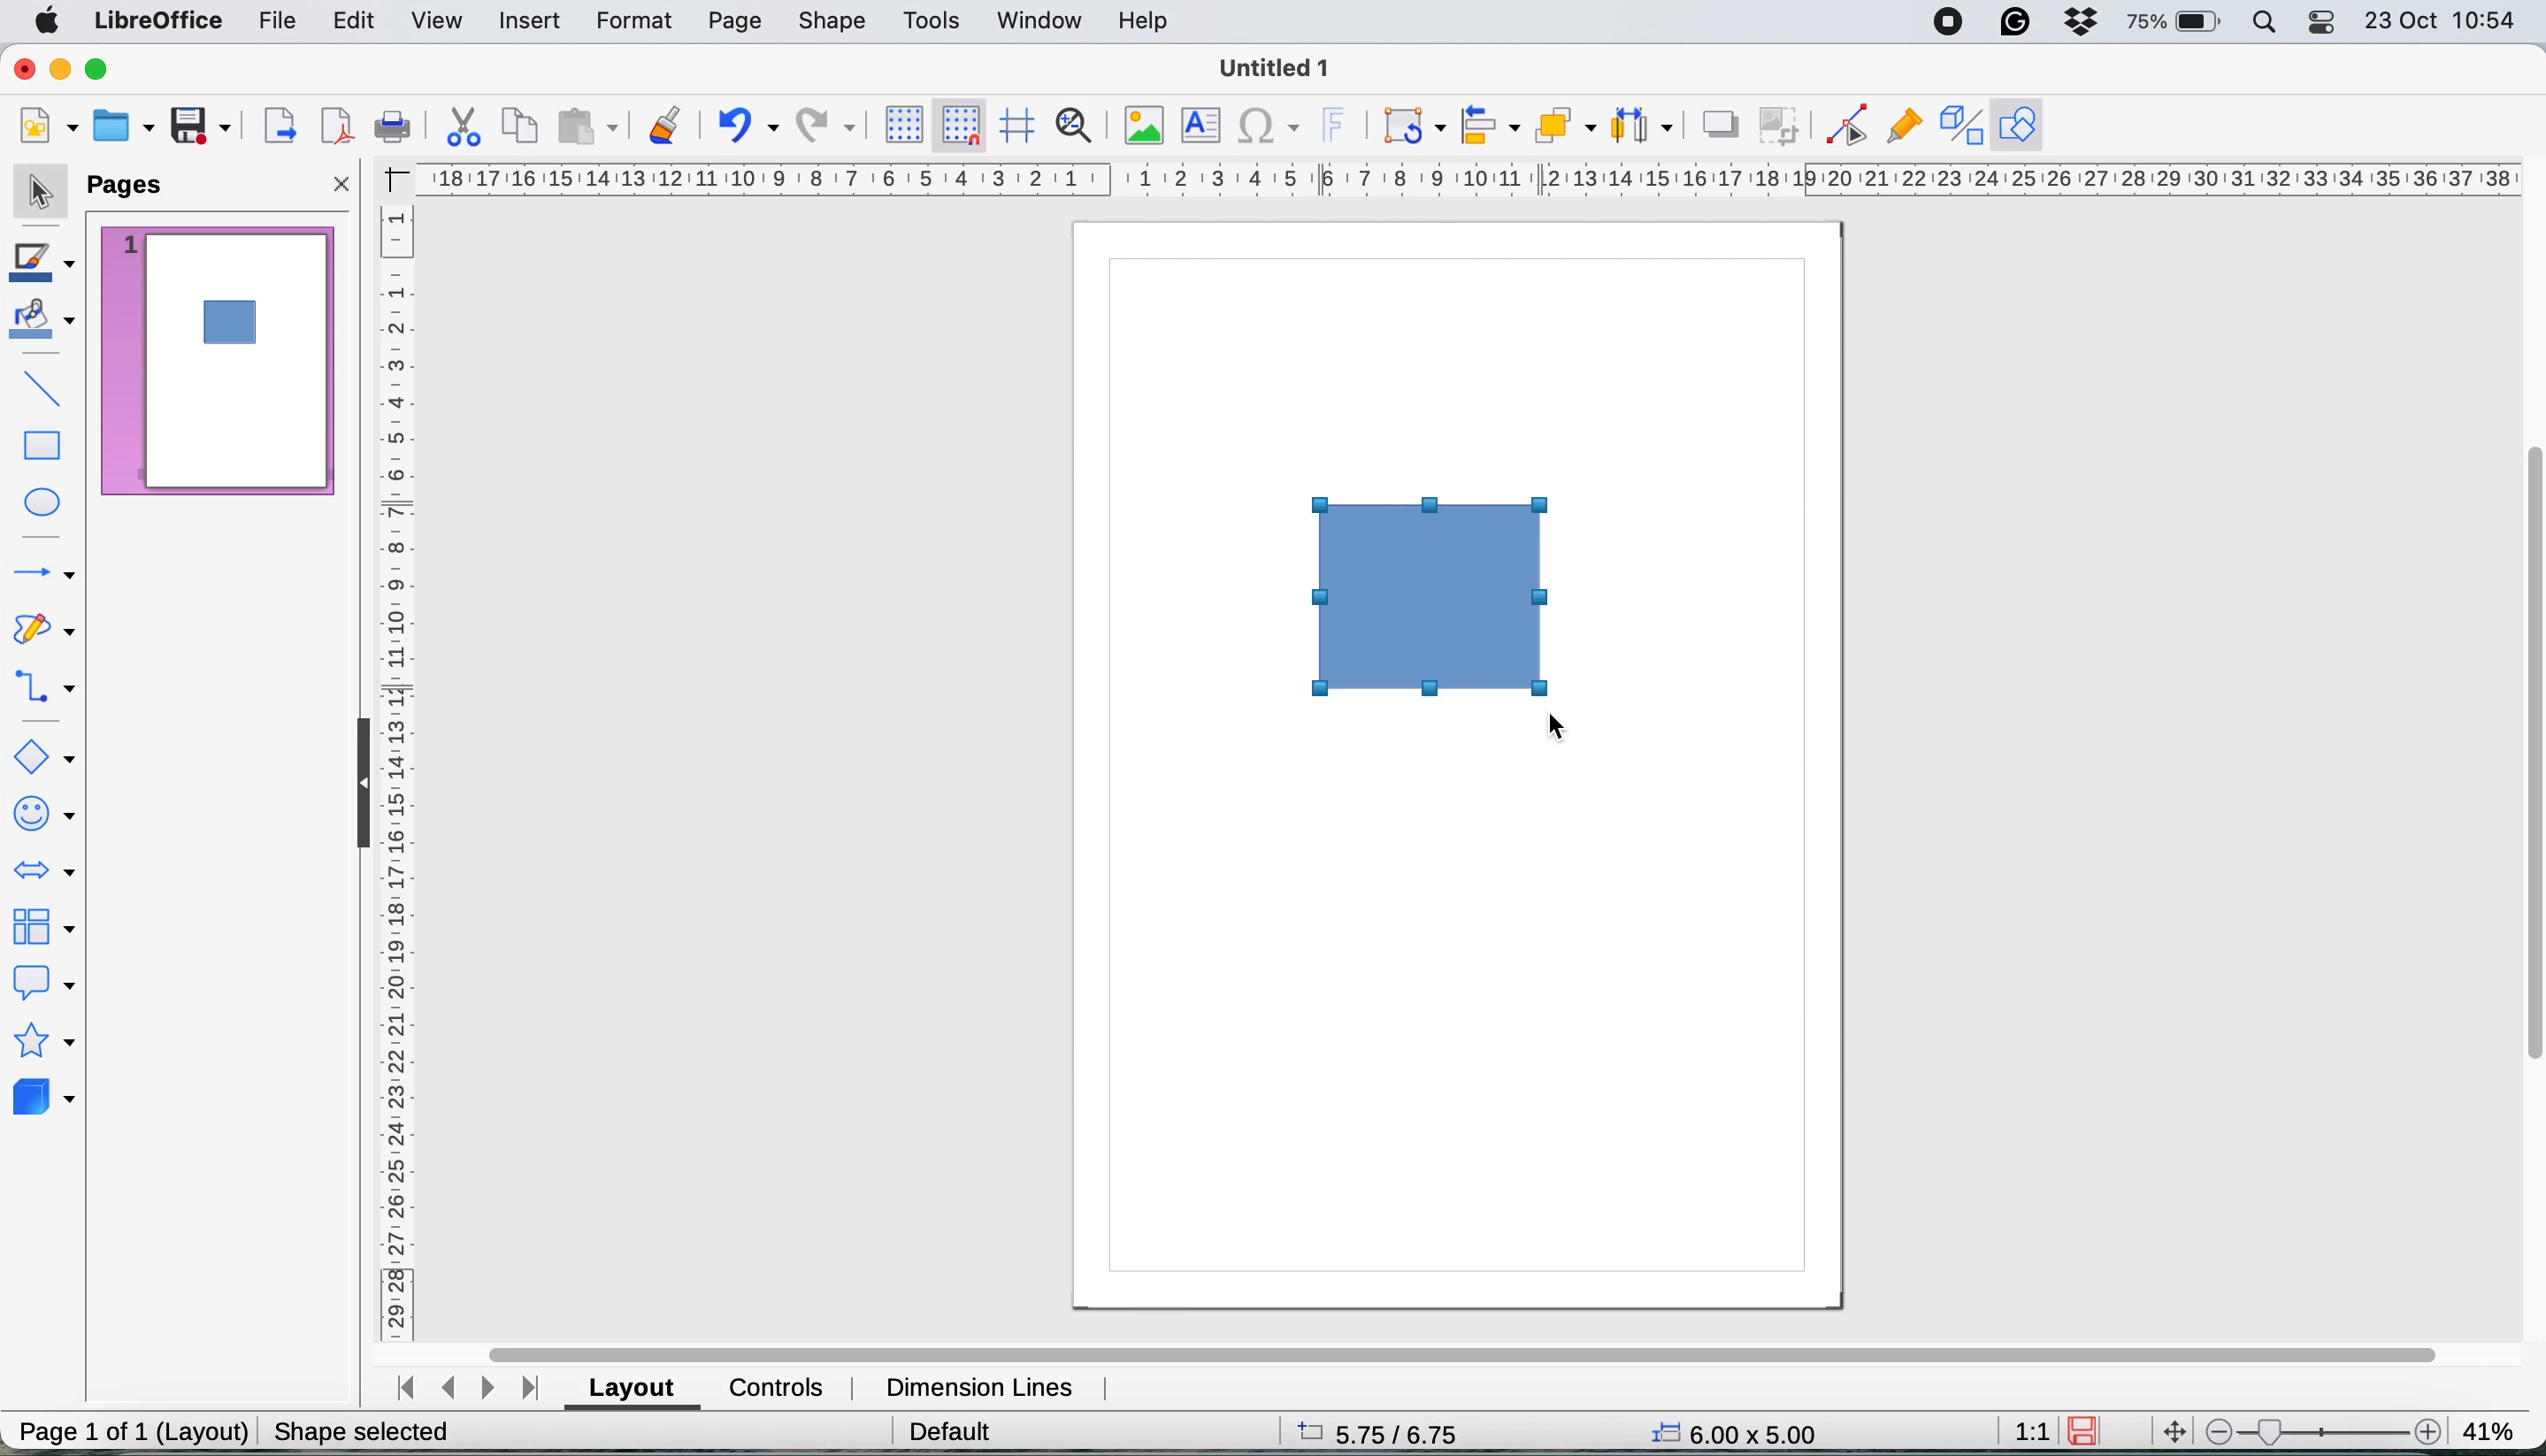  I want to click on print, so click(389, 129).